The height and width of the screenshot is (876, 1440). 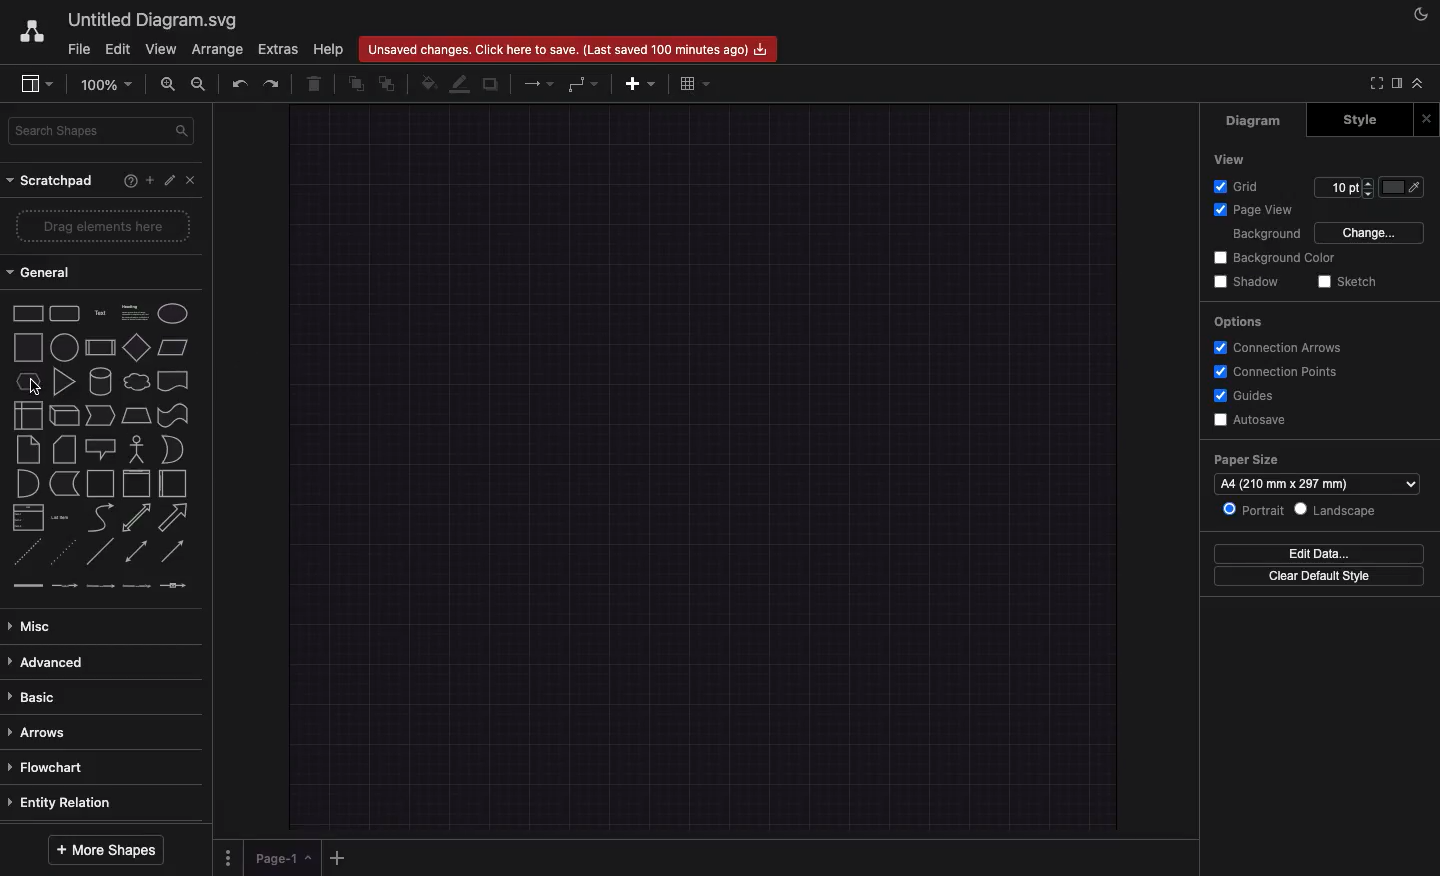 What do you see at coordinates (1255, 511) in the screenshot?
I see `Portrait` at bounding box center [1255, 511].